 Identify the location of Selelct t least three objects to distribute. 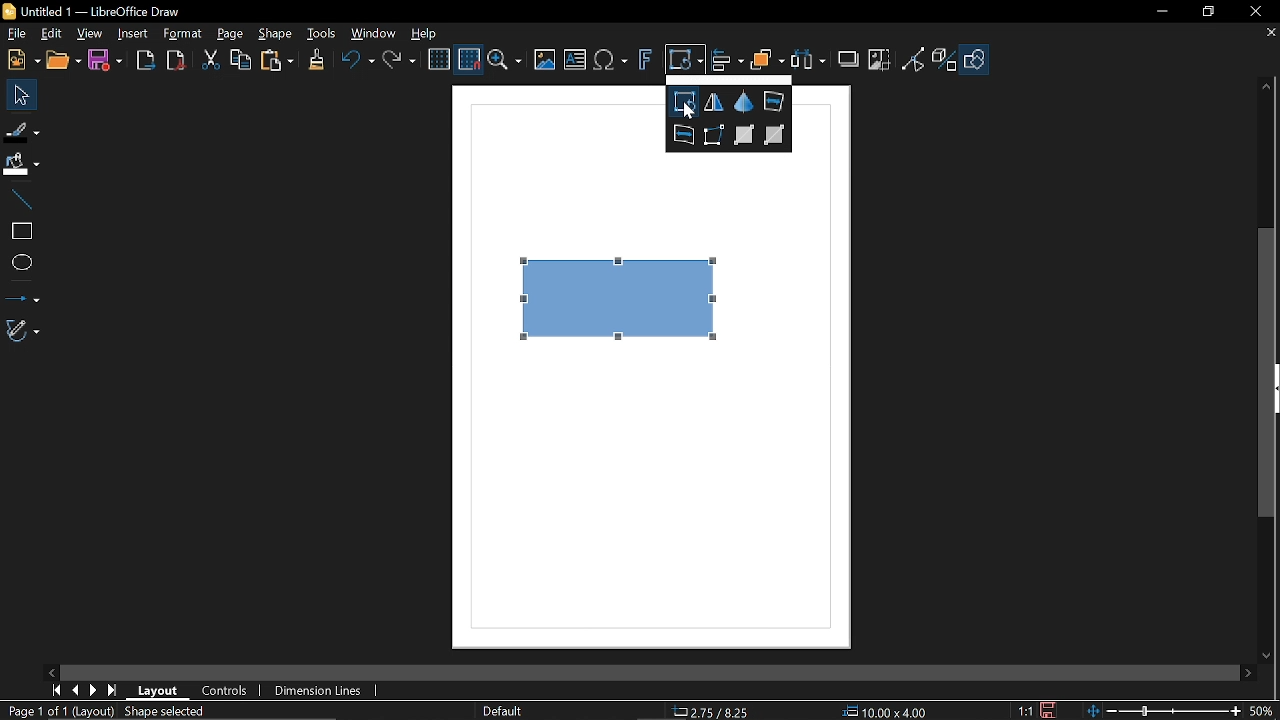
(808, 61).